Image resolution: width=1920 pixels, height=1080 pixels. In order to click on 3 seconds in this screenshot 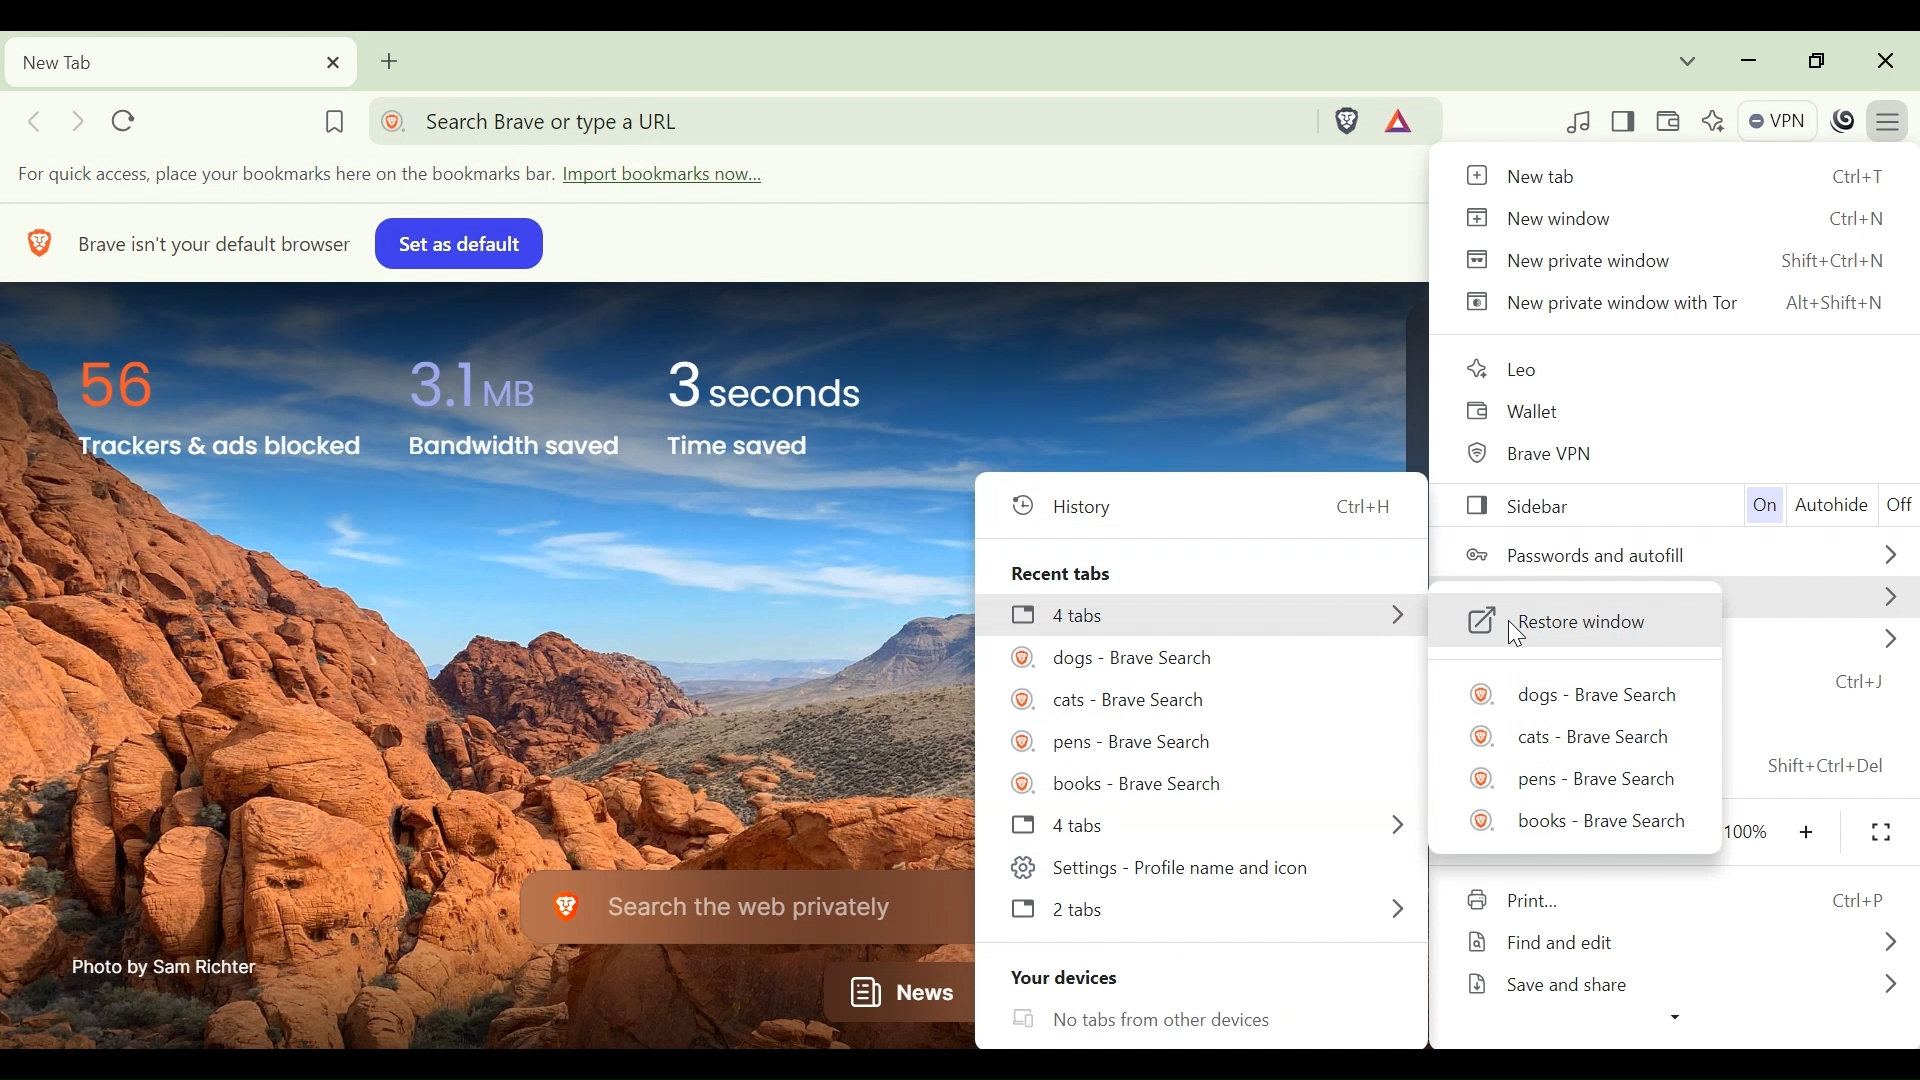, I will do `click(779, 385)`.